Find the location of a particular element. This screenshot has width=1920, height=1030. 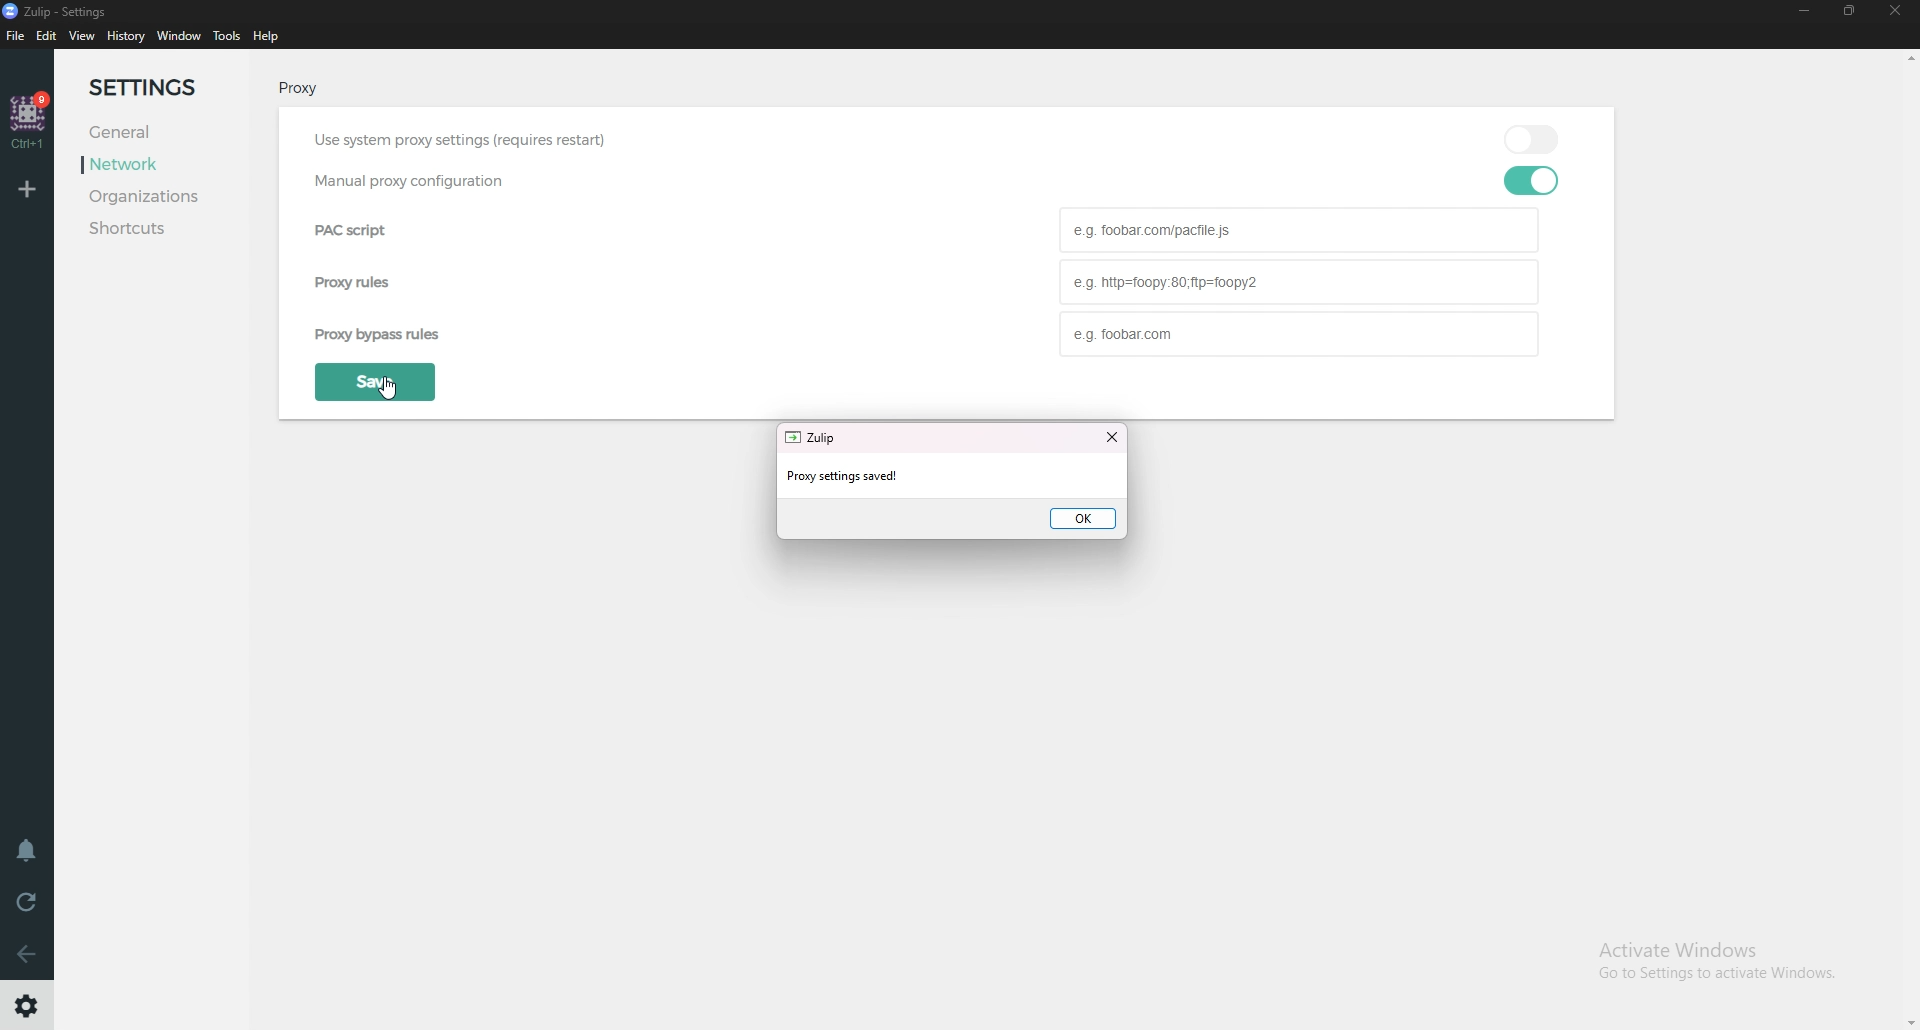

Manual proxy configuration is located at coordinates (402, 182).